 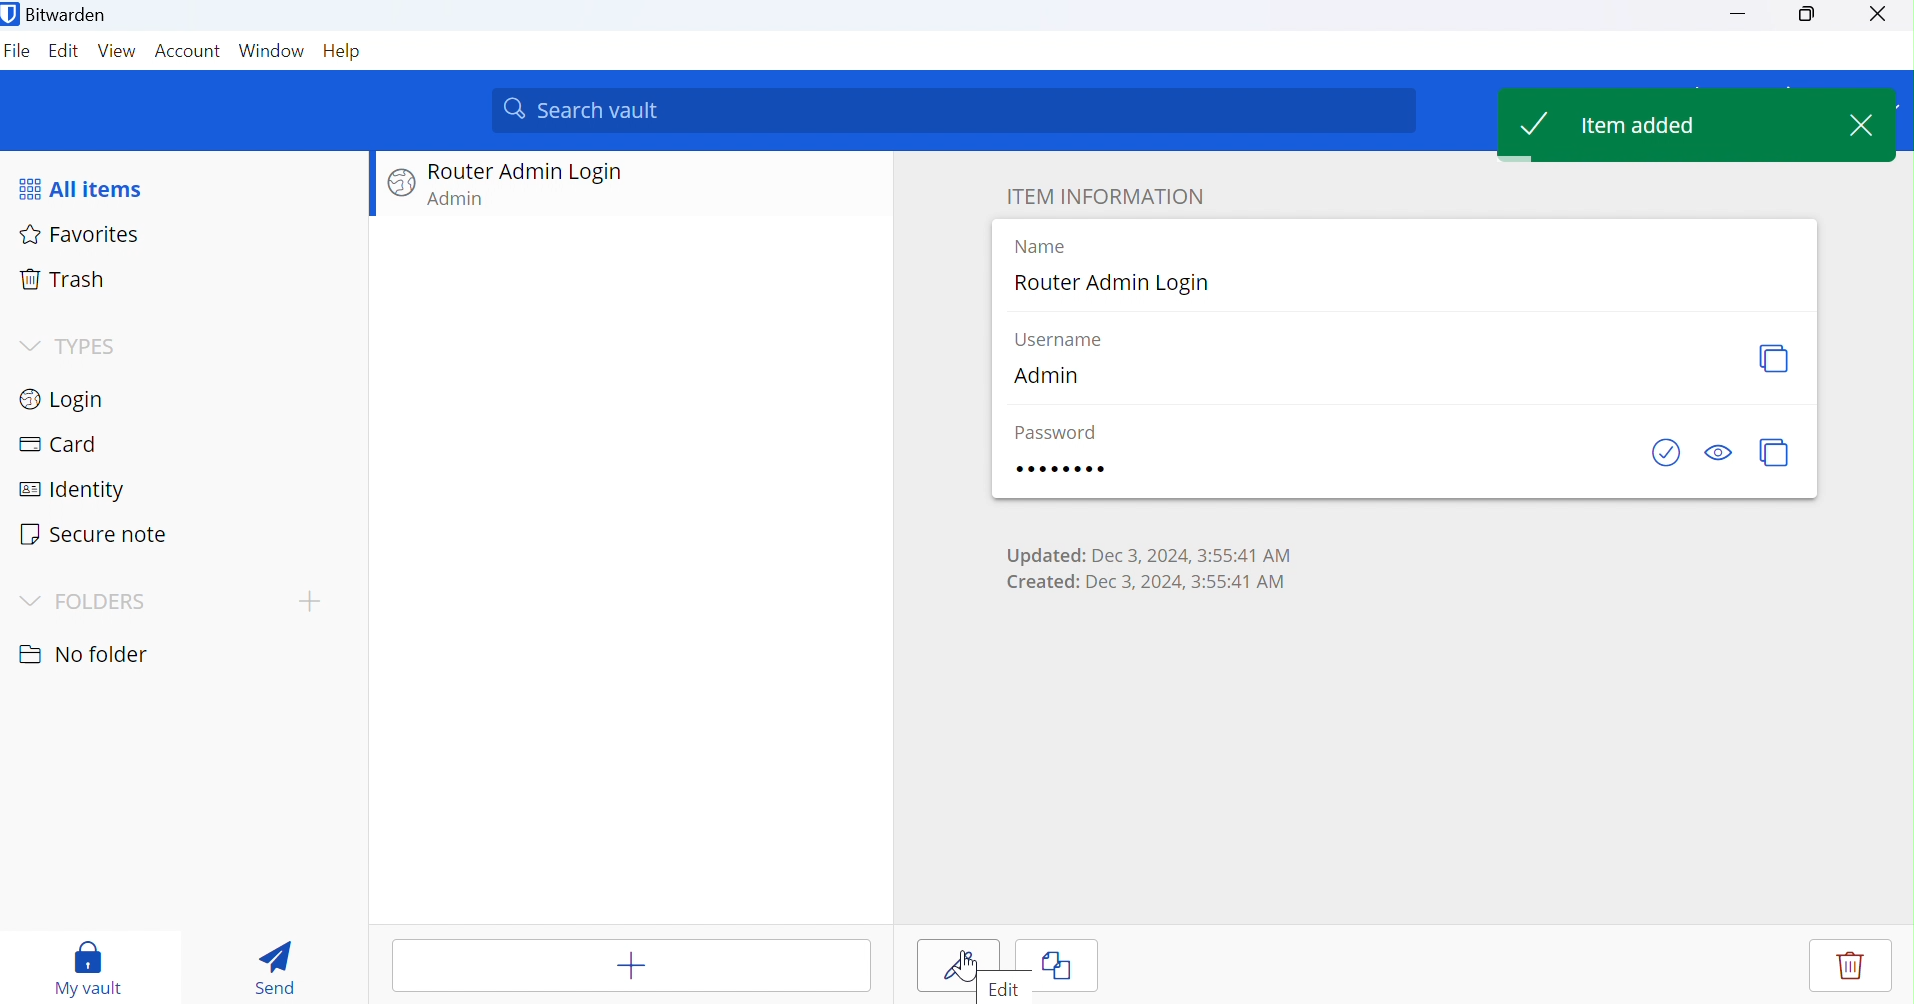 I want to click on Check if password has been exposed, so click(x=1671, y=454).